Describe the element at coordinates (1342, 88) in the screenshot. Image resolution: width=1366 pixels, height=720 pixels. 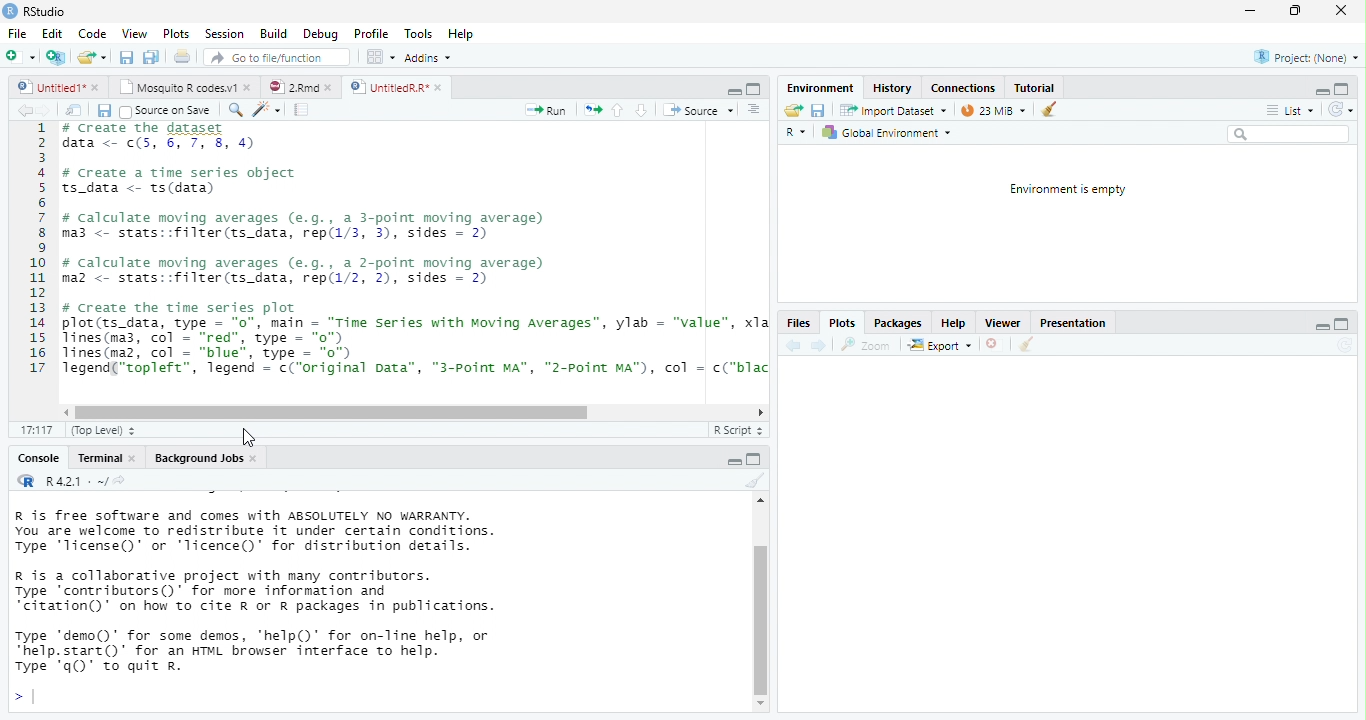
I see `maximize` at that location.